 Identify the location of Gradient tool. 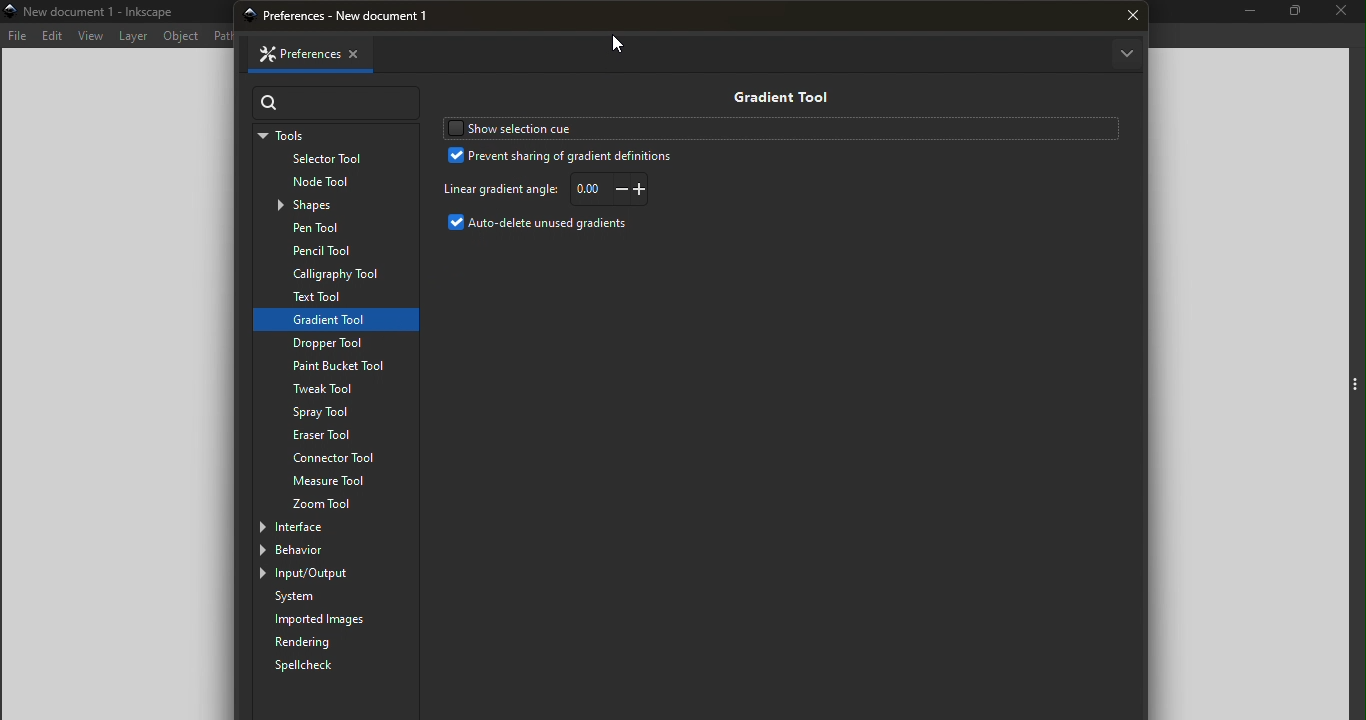
(775, 95).